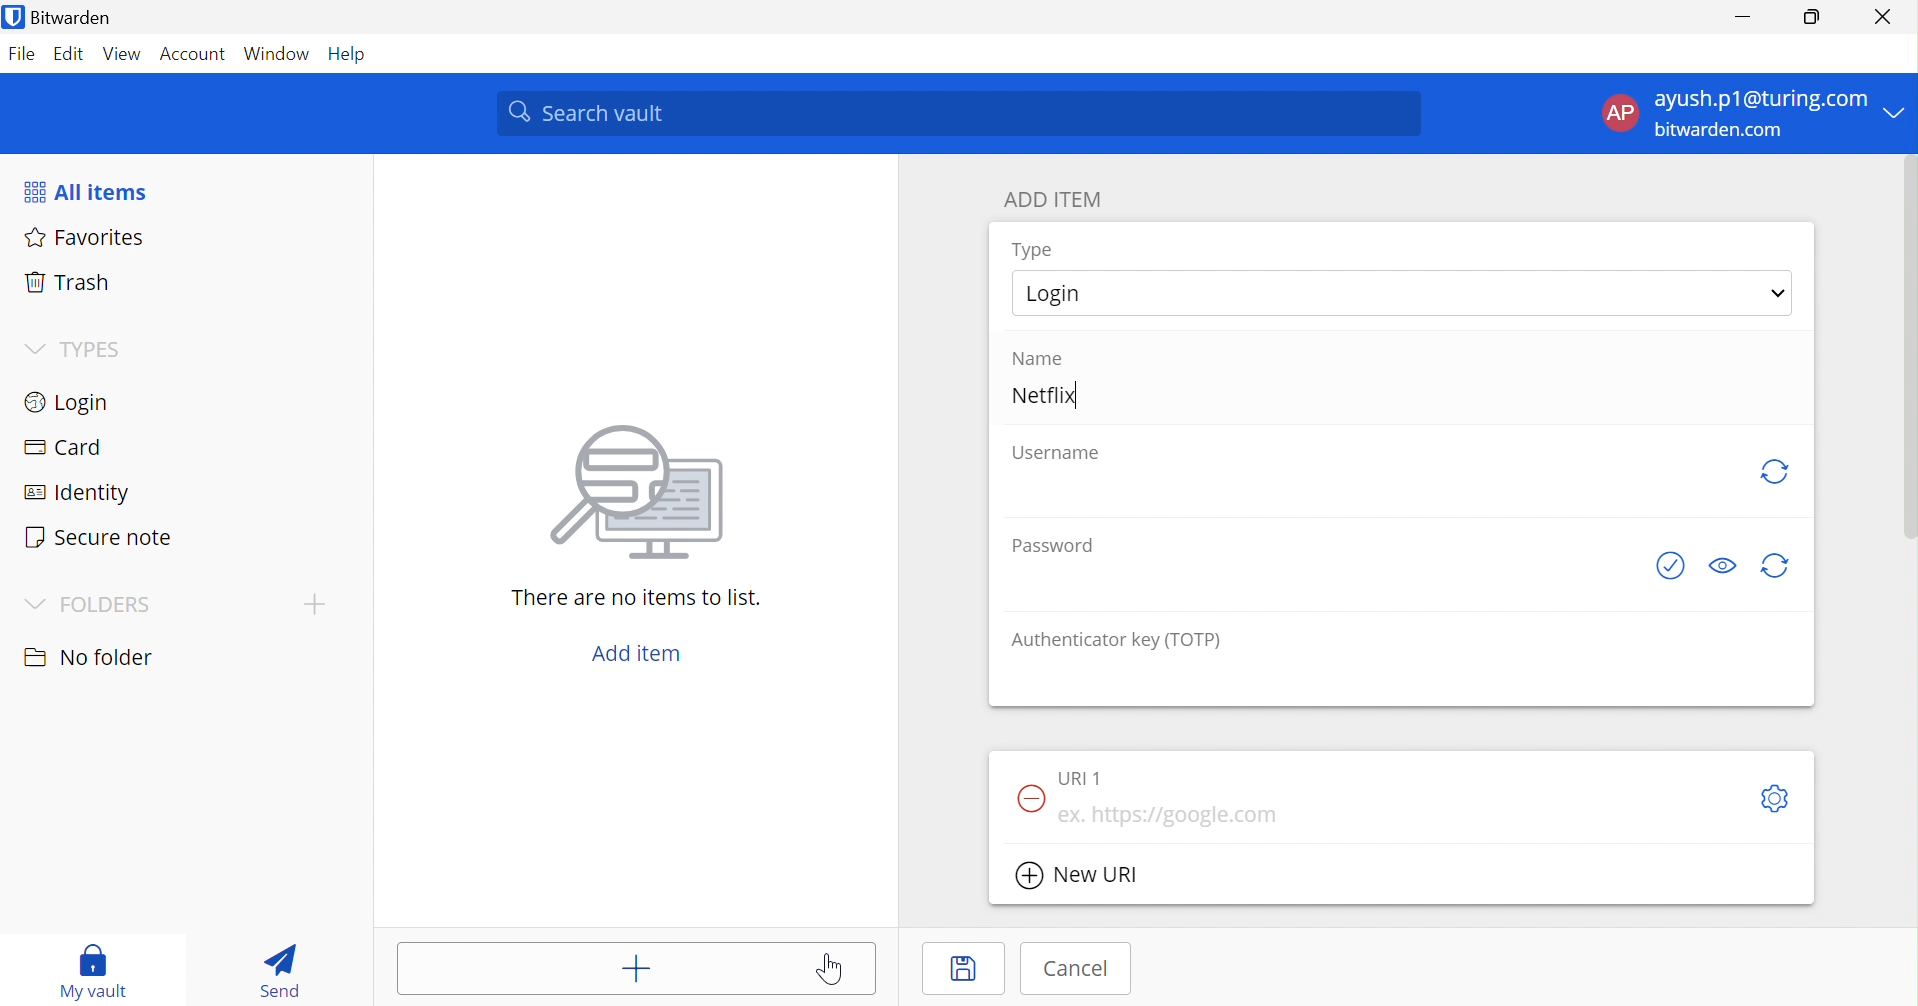  Describe the element at coordinates (1780, 292) in the screenshot. I see `Drop down` at that location.